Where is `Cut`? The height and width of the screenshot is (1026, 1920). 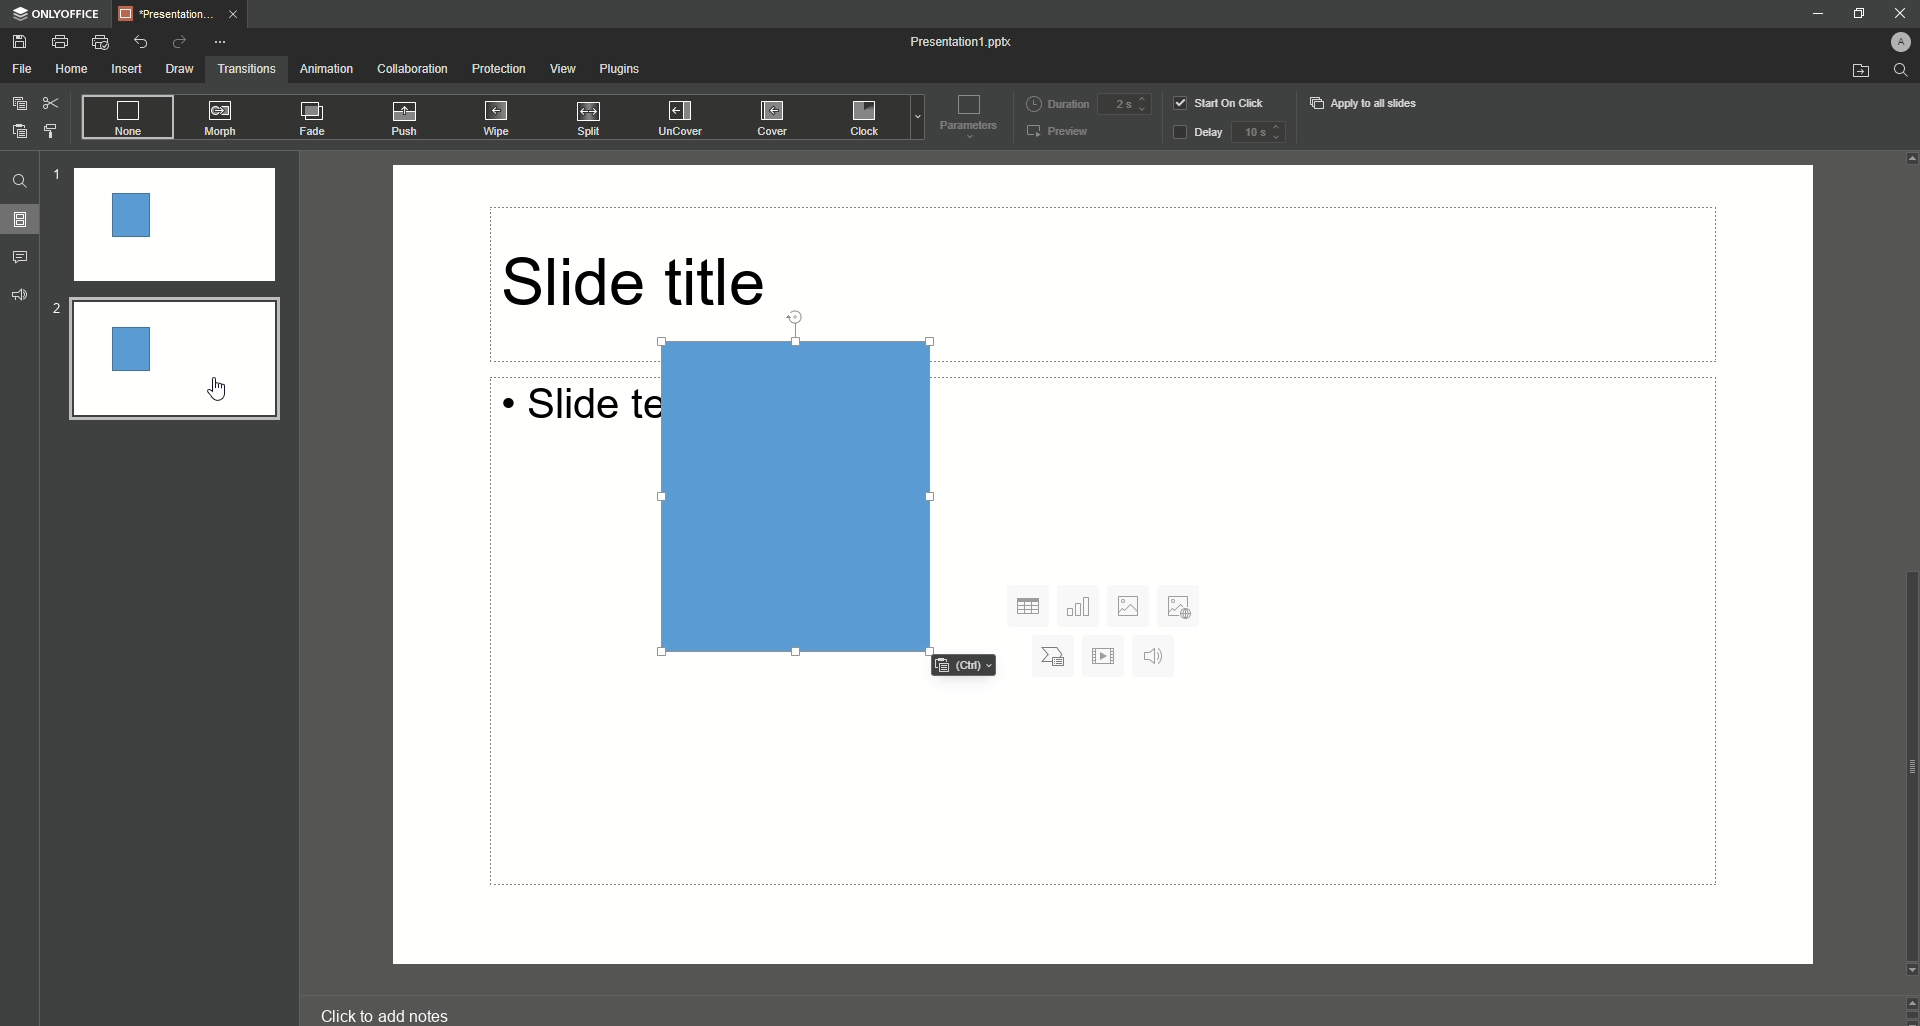 Cut is located at coordinates (55, 101).